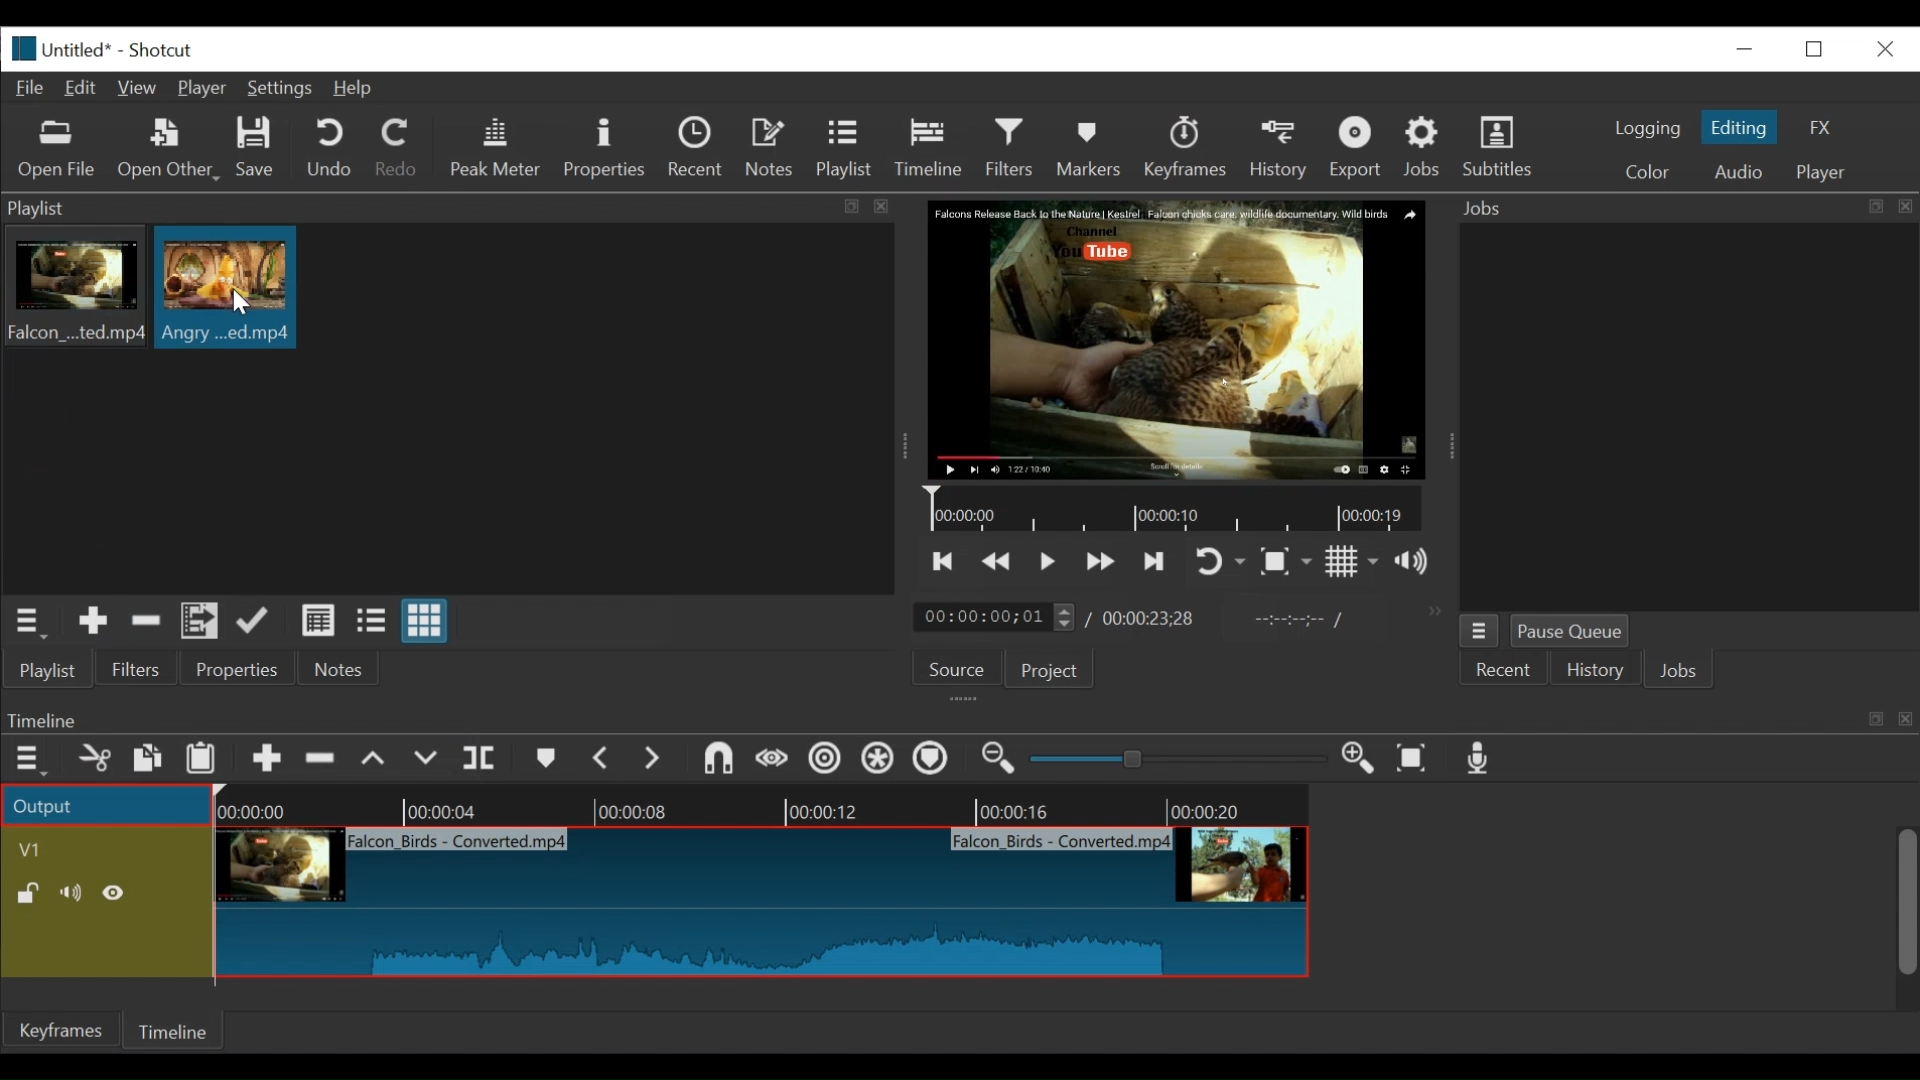 The width and height of the screenshot is (1920, 1080). I want to click on Previous marker, so click(603, 762).